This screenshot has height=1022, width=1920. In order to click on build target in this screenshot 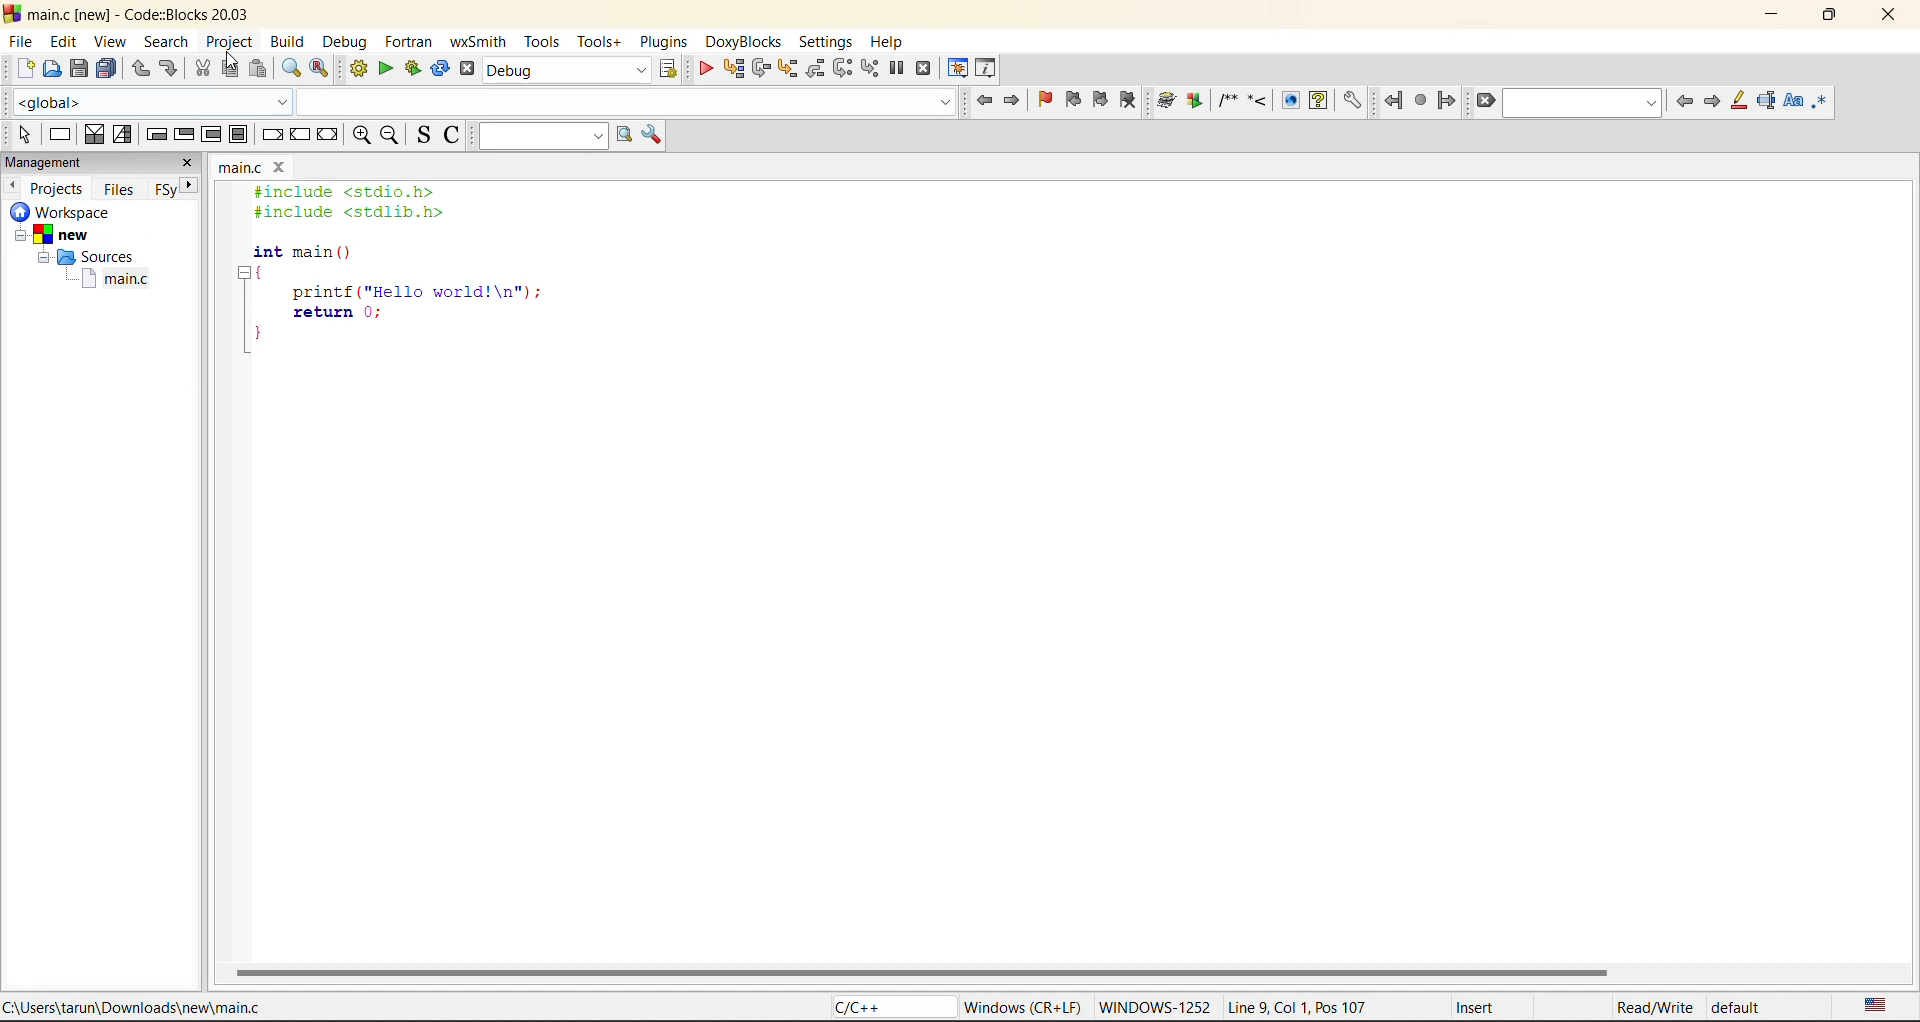, I will do `click(564, 70)`.